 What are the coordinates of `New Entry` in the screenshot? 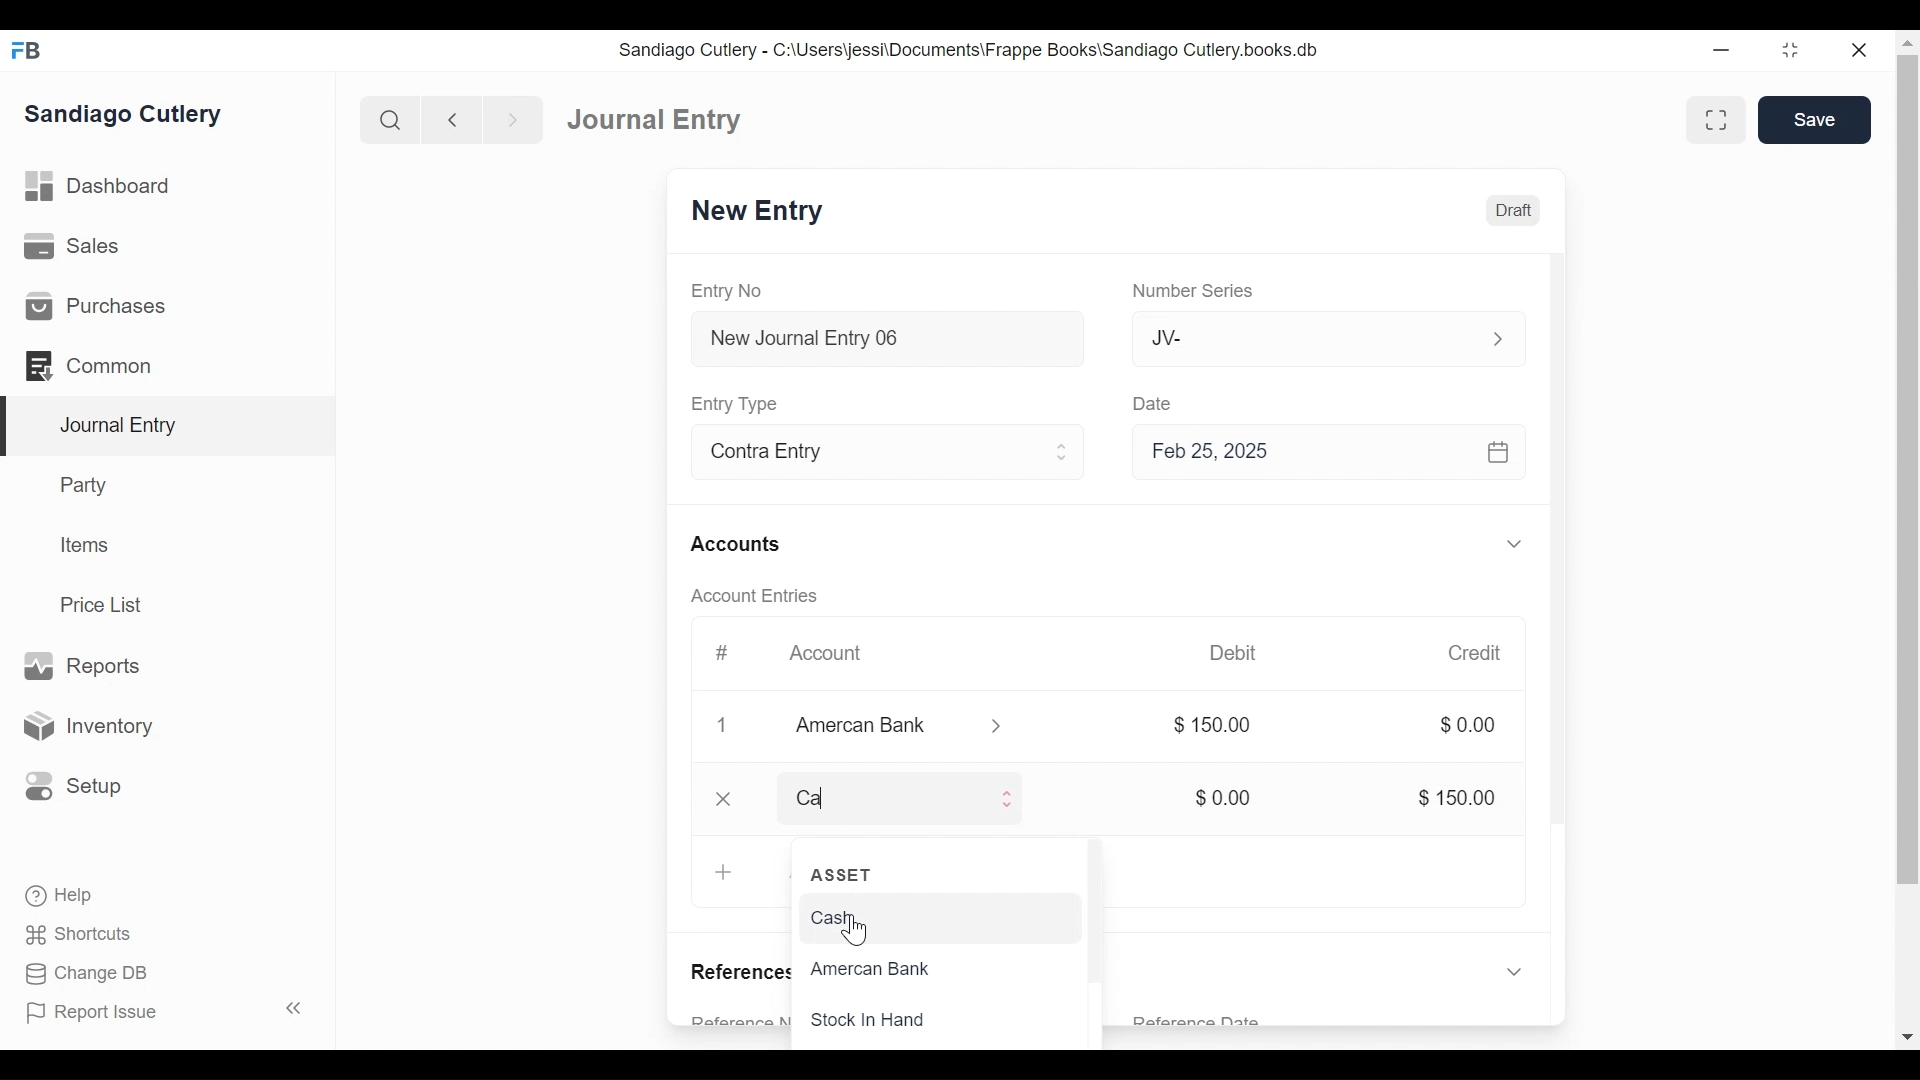 It's located at (756, 209).